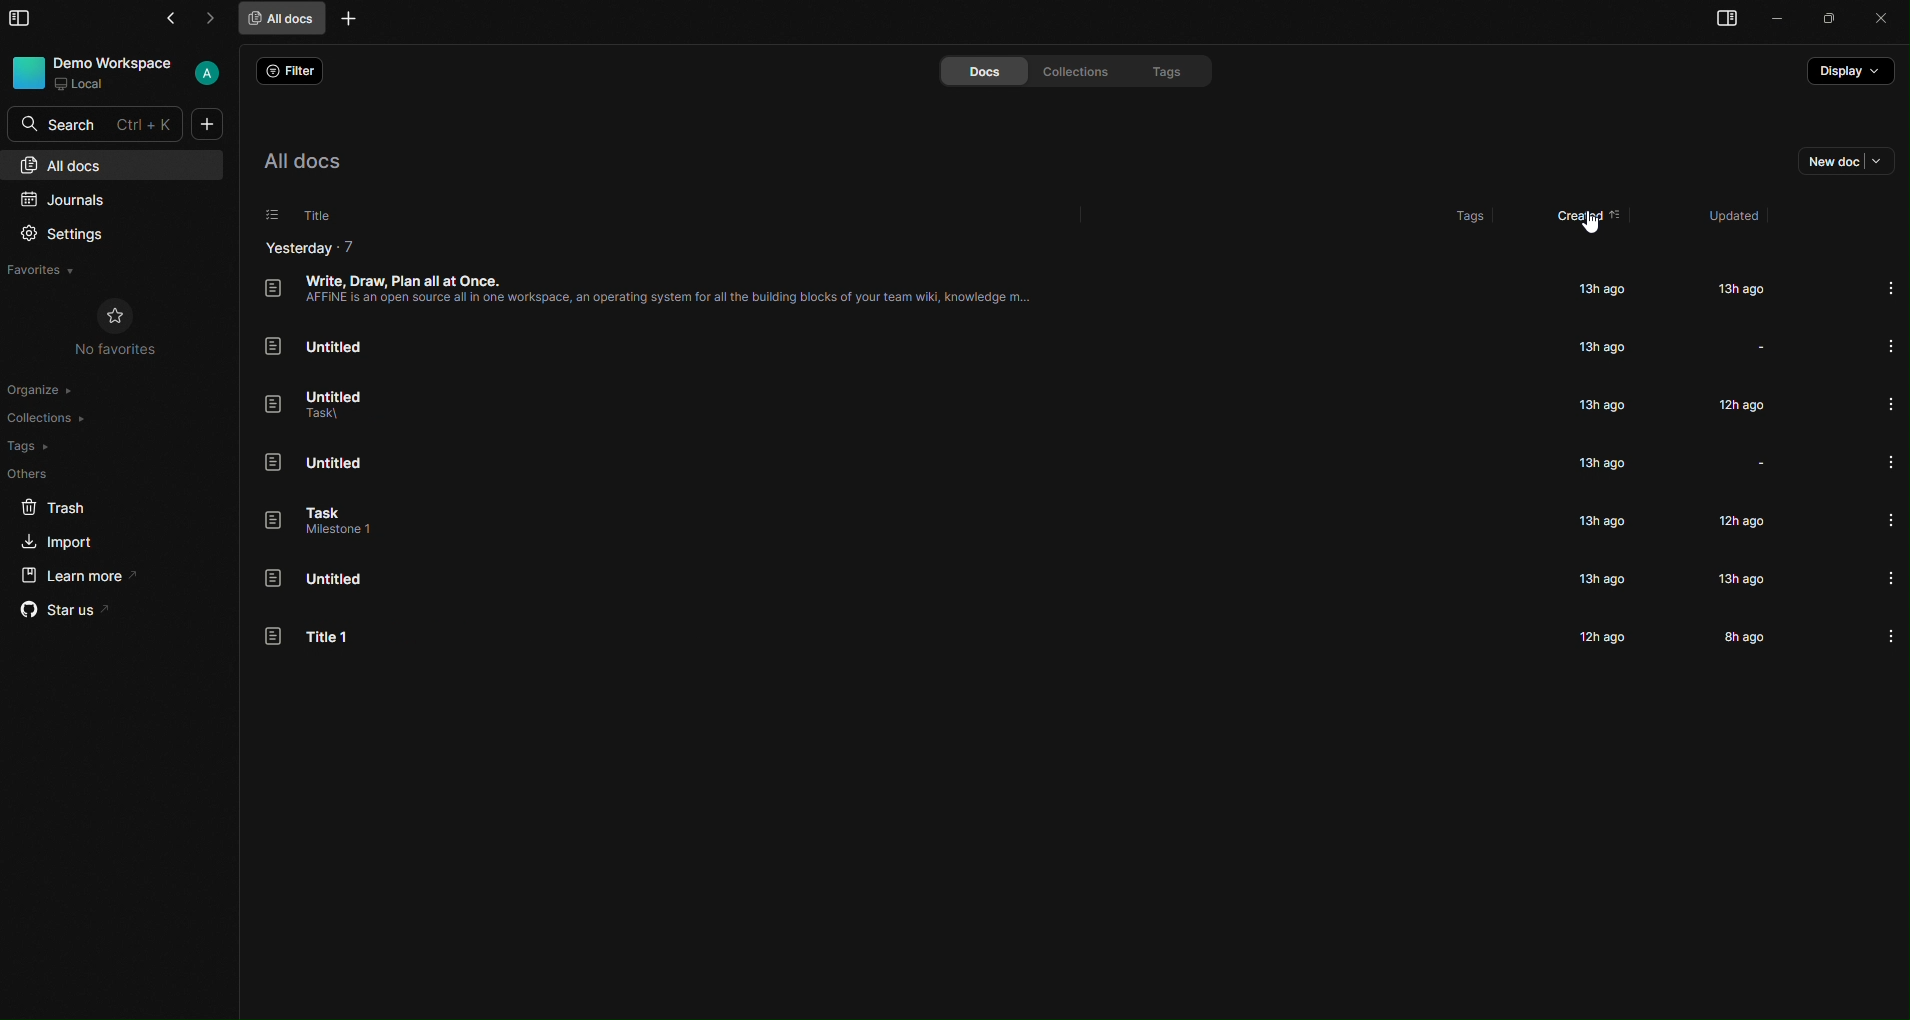  I want to click on created, so click(1591, 218).